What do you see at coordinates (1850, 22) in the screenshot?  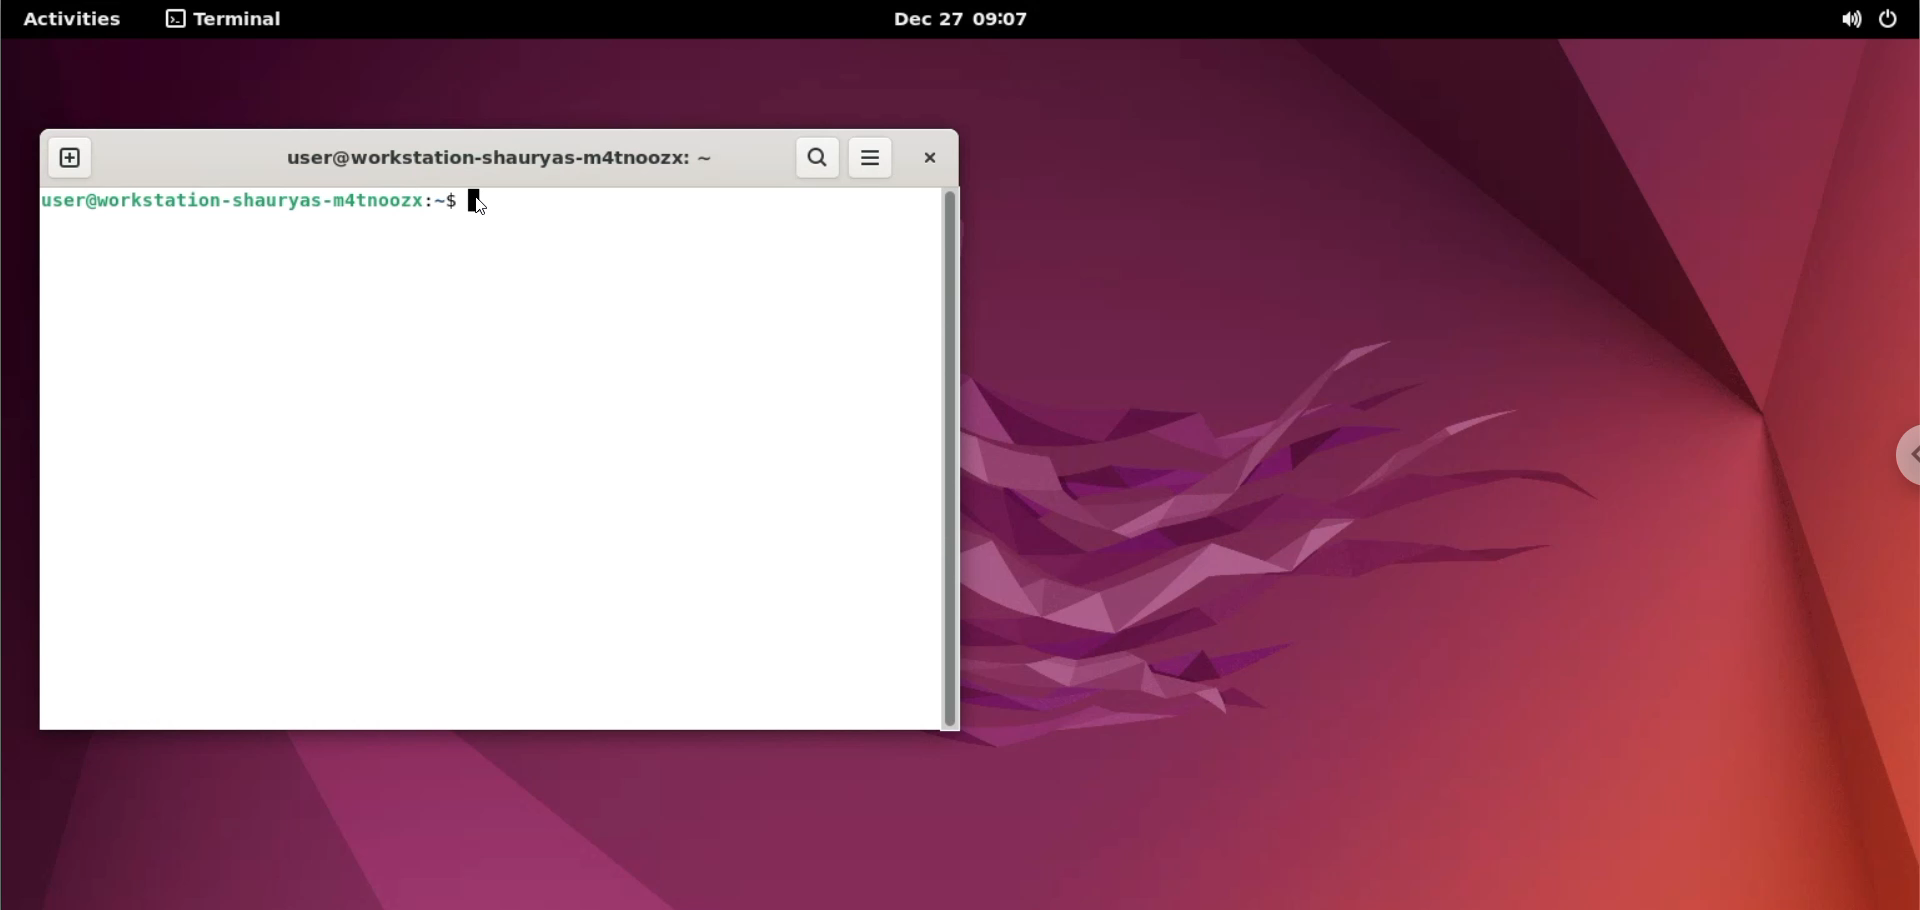 I see `Sound` at bounding box center [1850, 22].